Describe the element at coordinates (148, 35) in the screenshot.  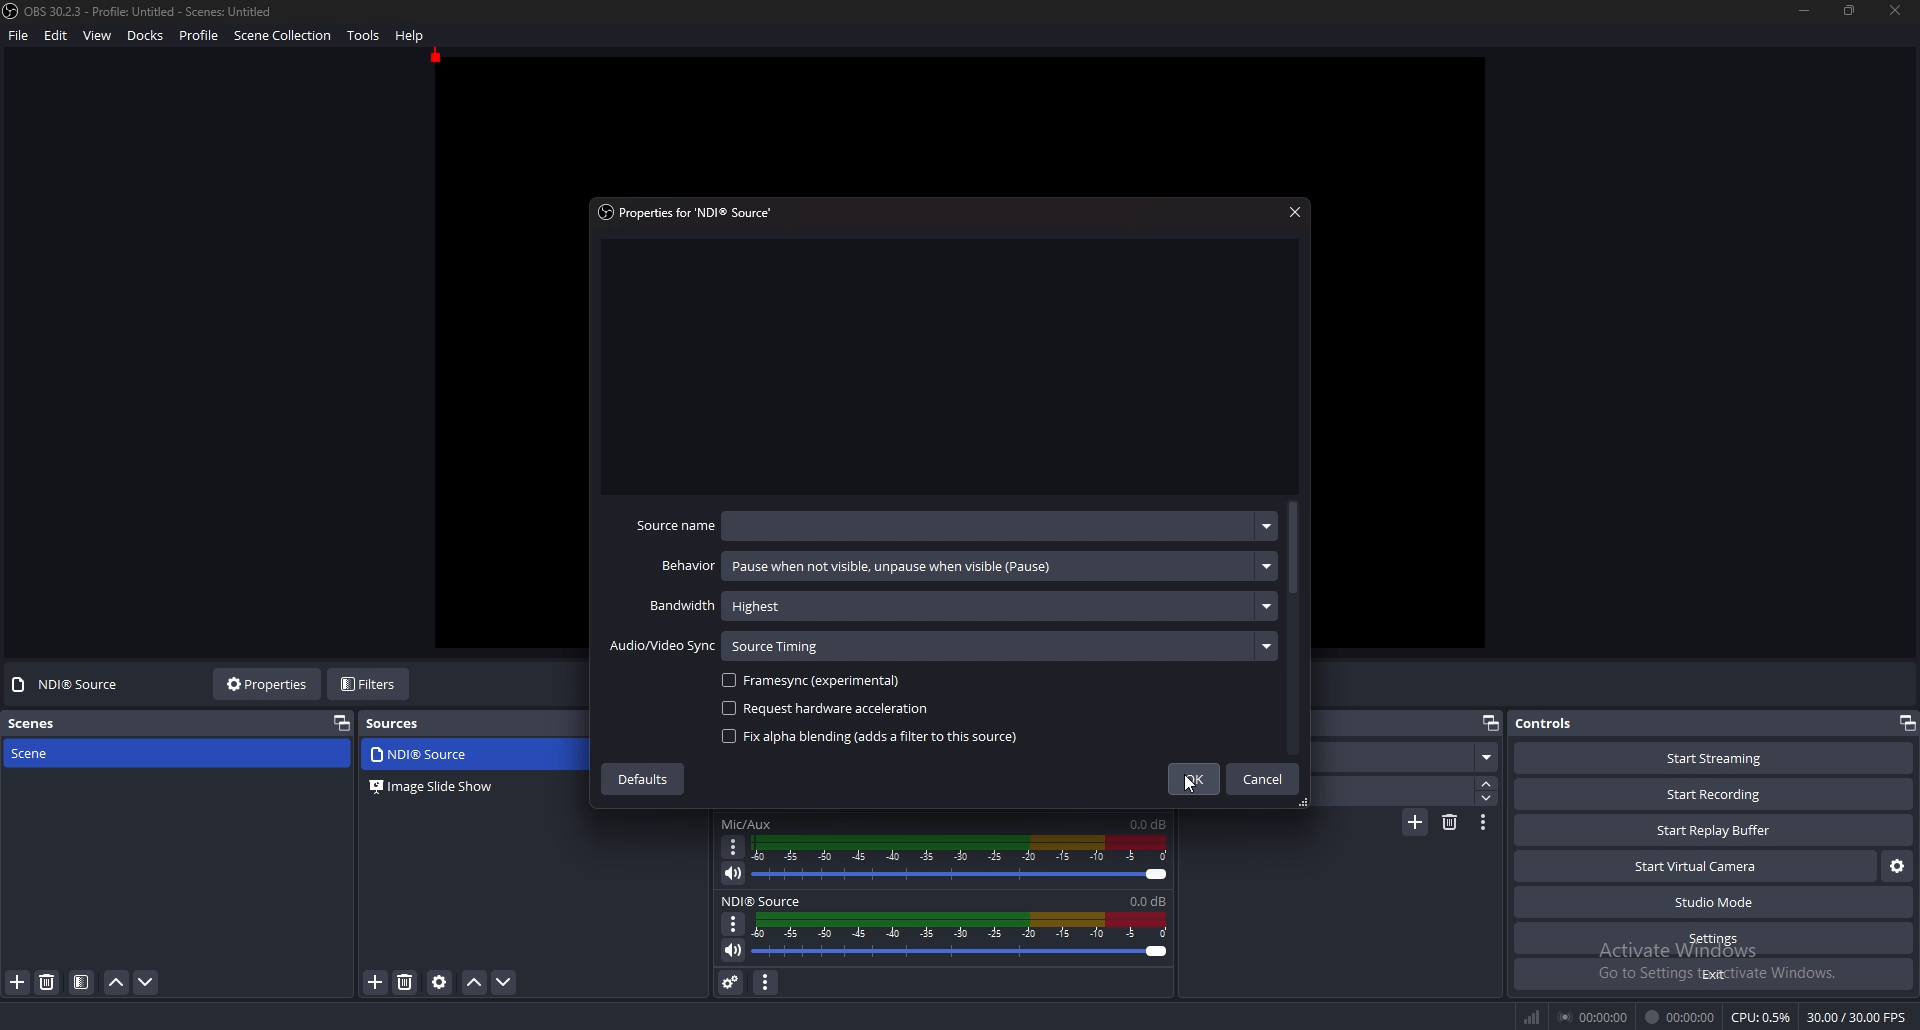
I see `docks` at that location.